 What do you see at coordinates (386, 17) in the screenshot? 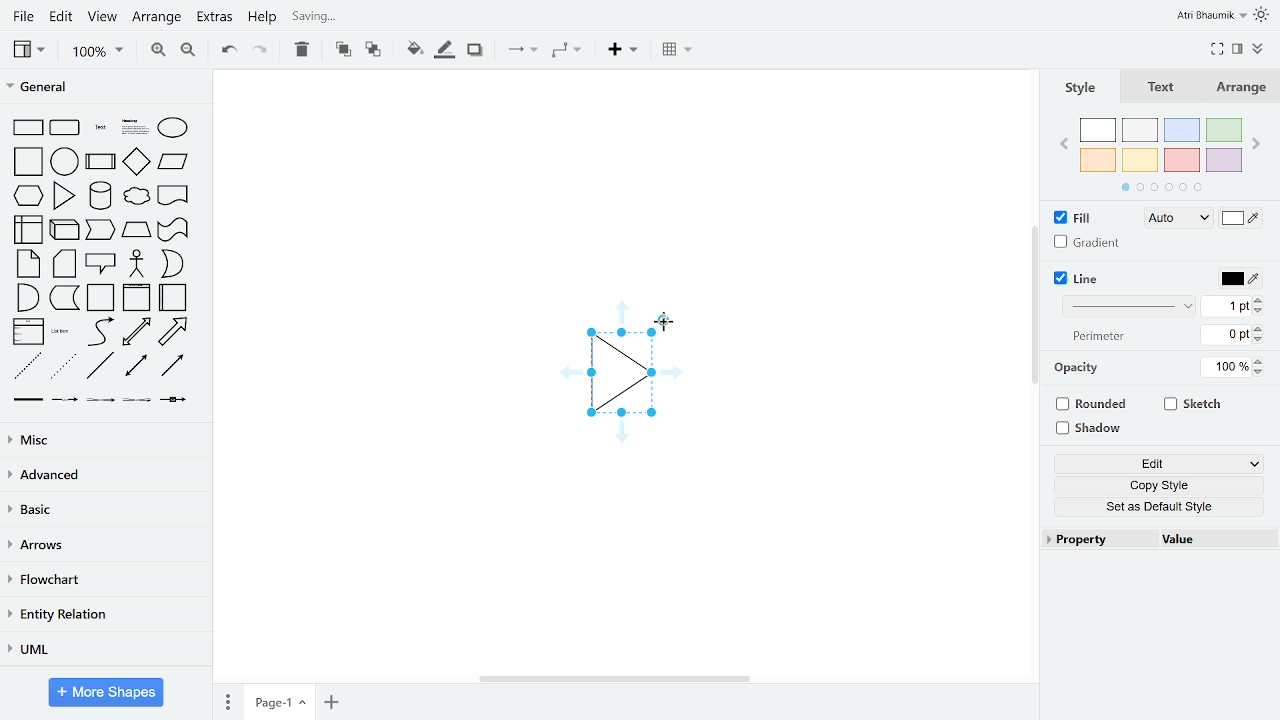
I see `last change saved` at bounding box center [386, 17].